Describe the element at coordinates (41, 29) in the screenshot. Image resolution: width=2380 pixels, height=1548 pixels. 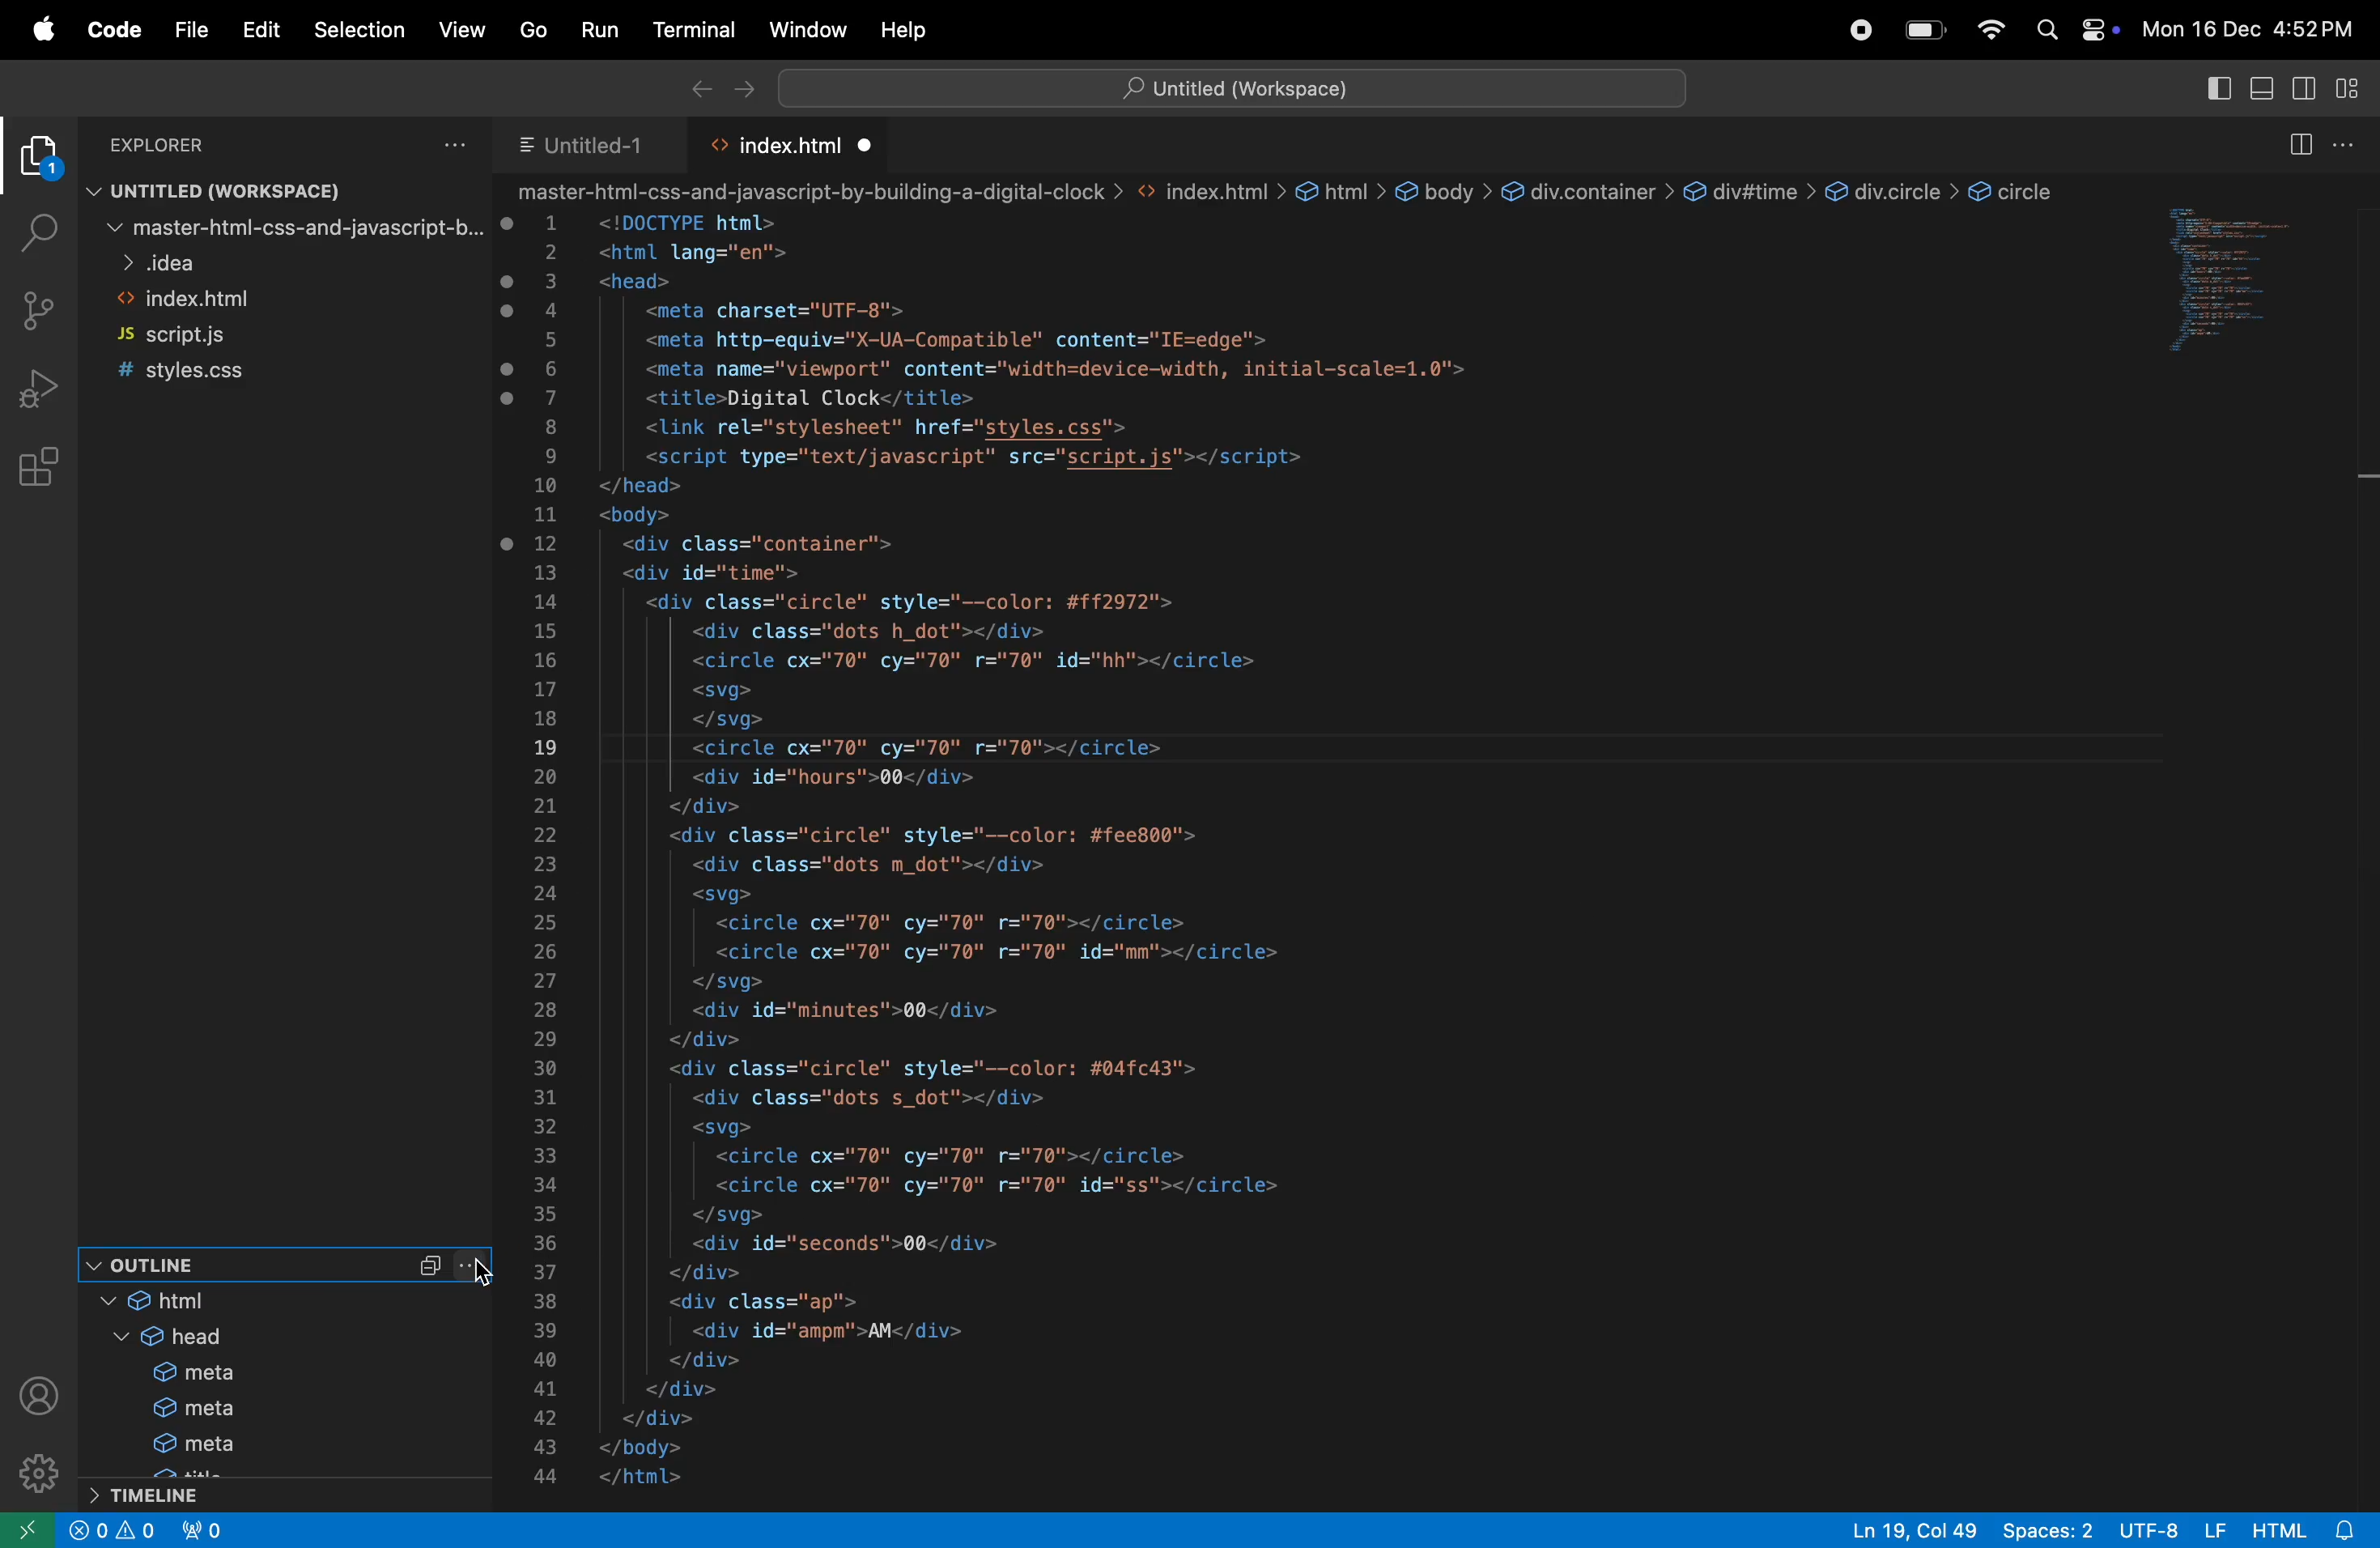
I see `apple menu` at that location.